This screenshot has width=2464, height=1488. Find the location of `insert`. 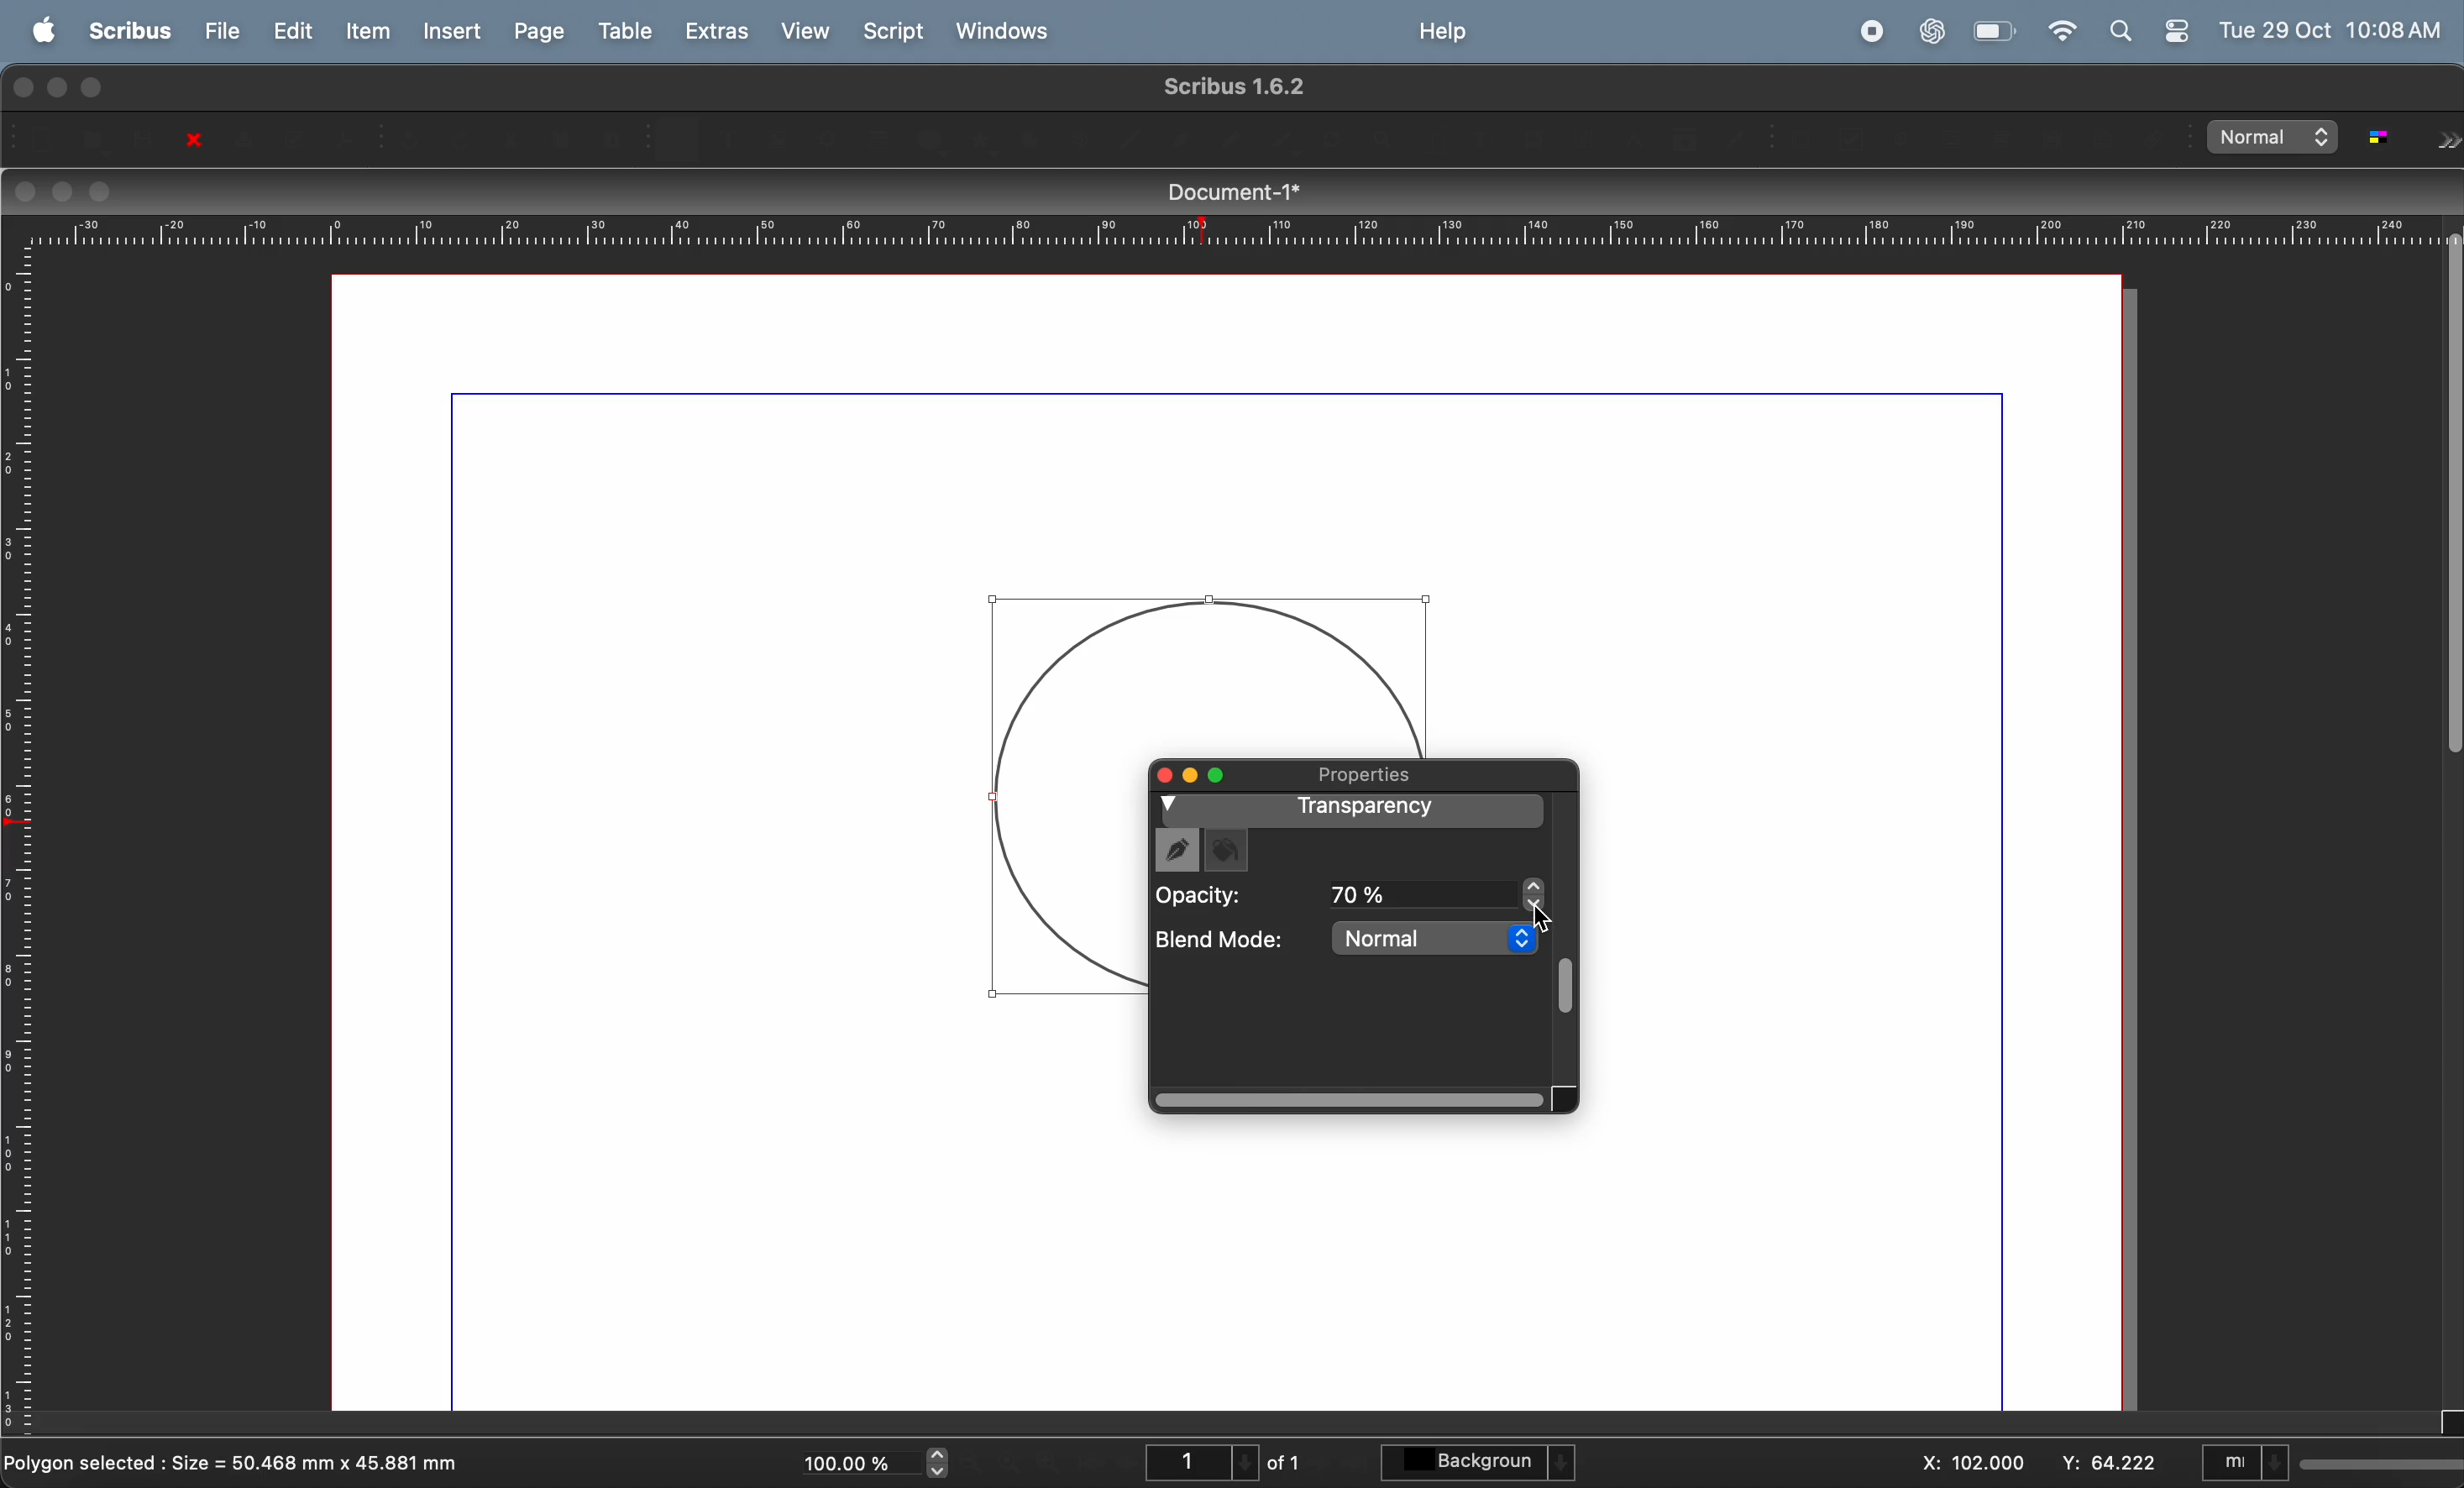

insert is located at coordinates (447, 33).